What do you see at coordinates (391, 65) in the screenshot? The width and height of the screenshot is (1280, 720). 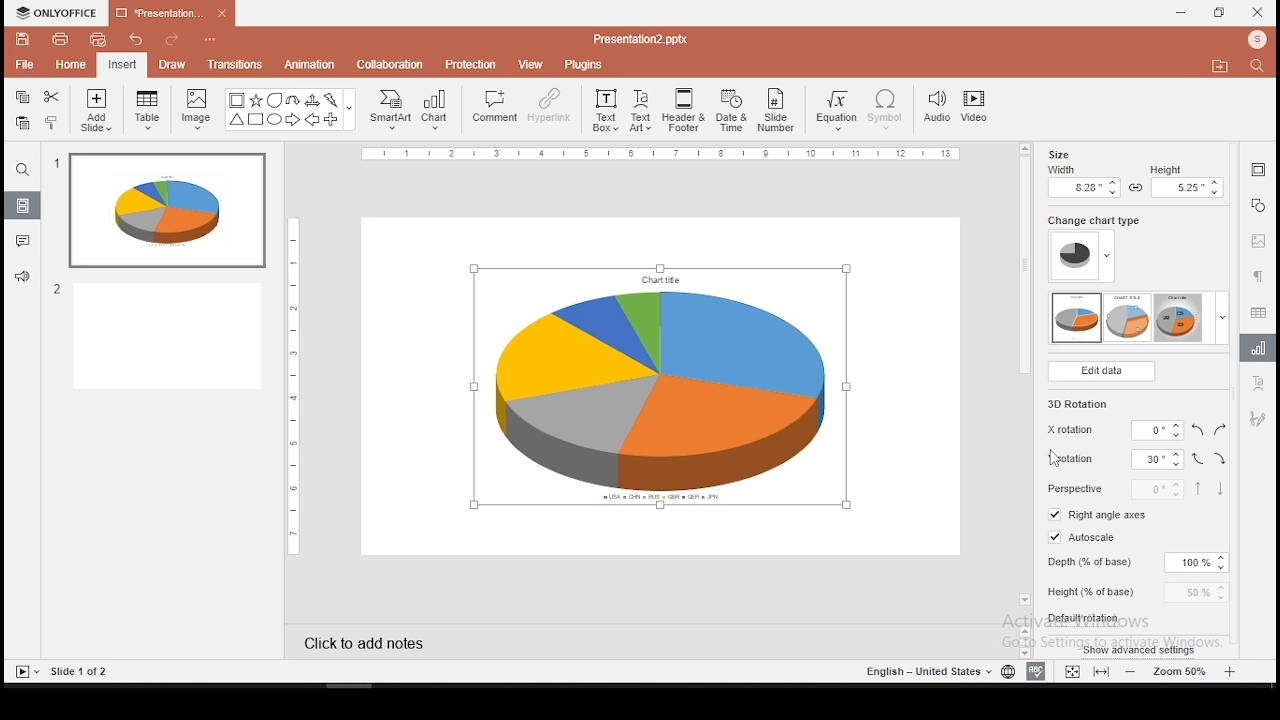 I see `collaboration` at bounding box center [391, 65].